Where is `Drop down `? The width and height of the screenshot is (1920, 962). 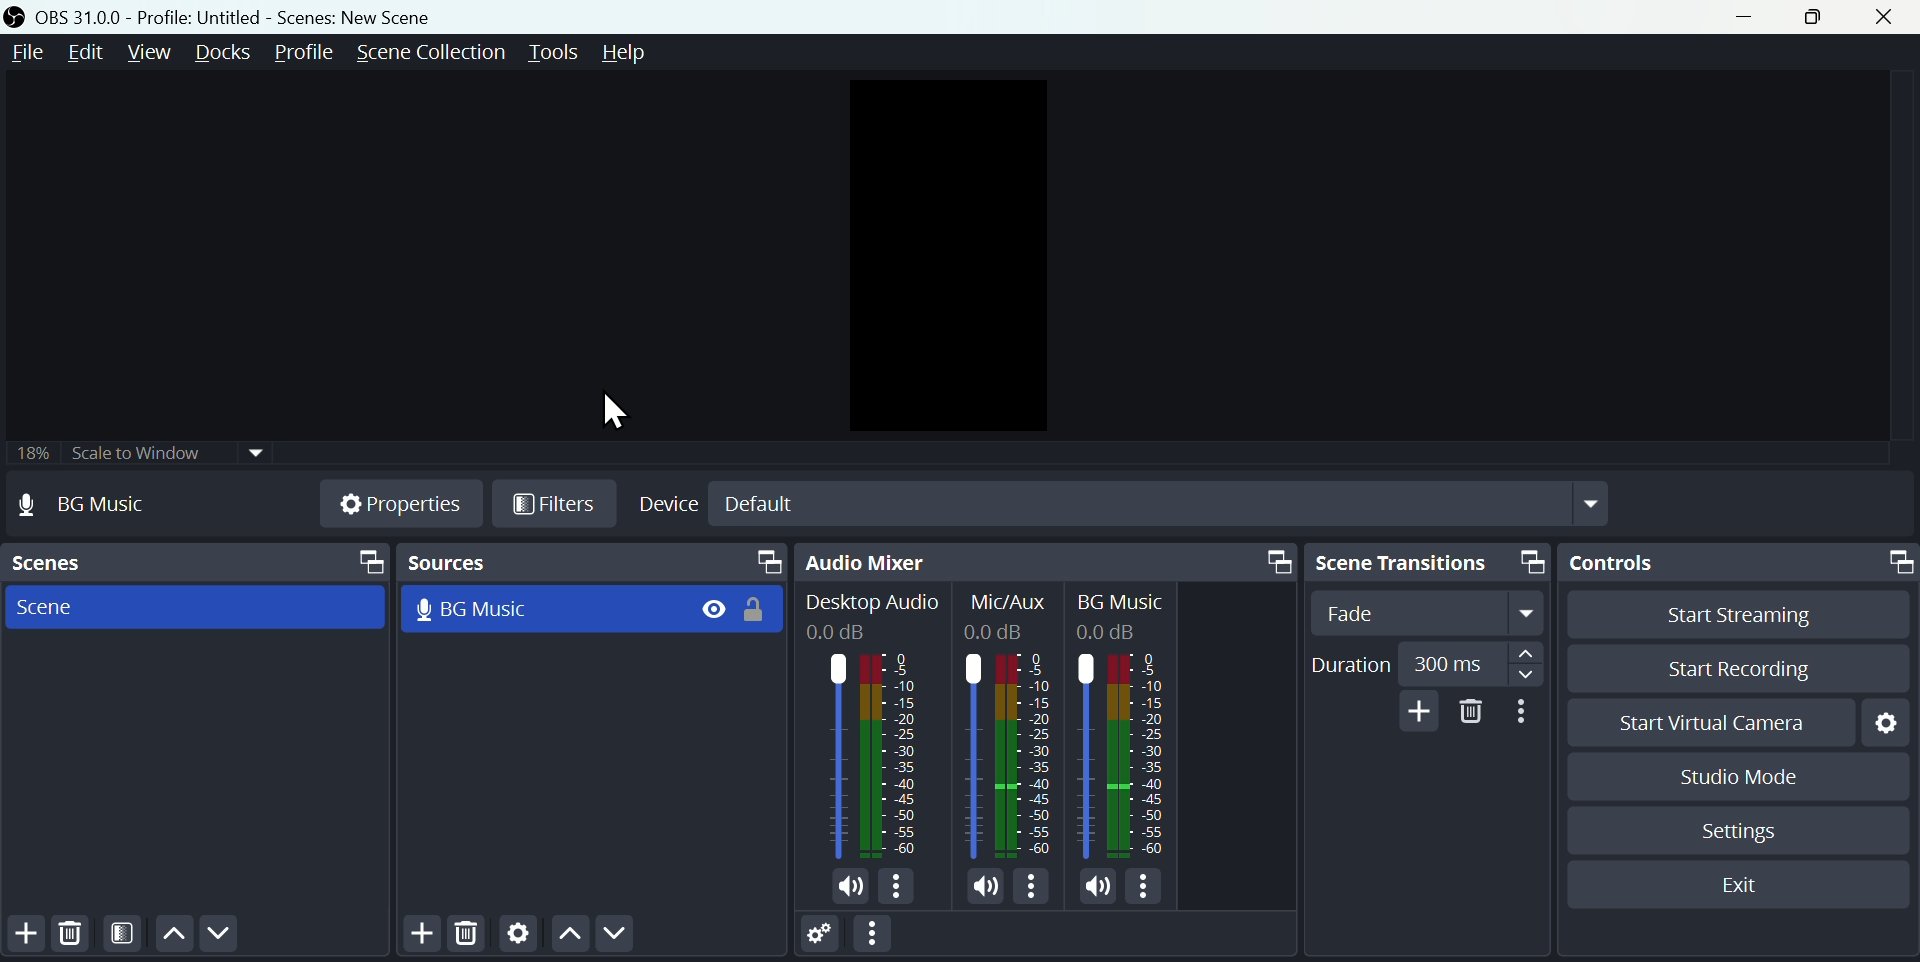
Drop down  is located at coordinates (1595, 503).